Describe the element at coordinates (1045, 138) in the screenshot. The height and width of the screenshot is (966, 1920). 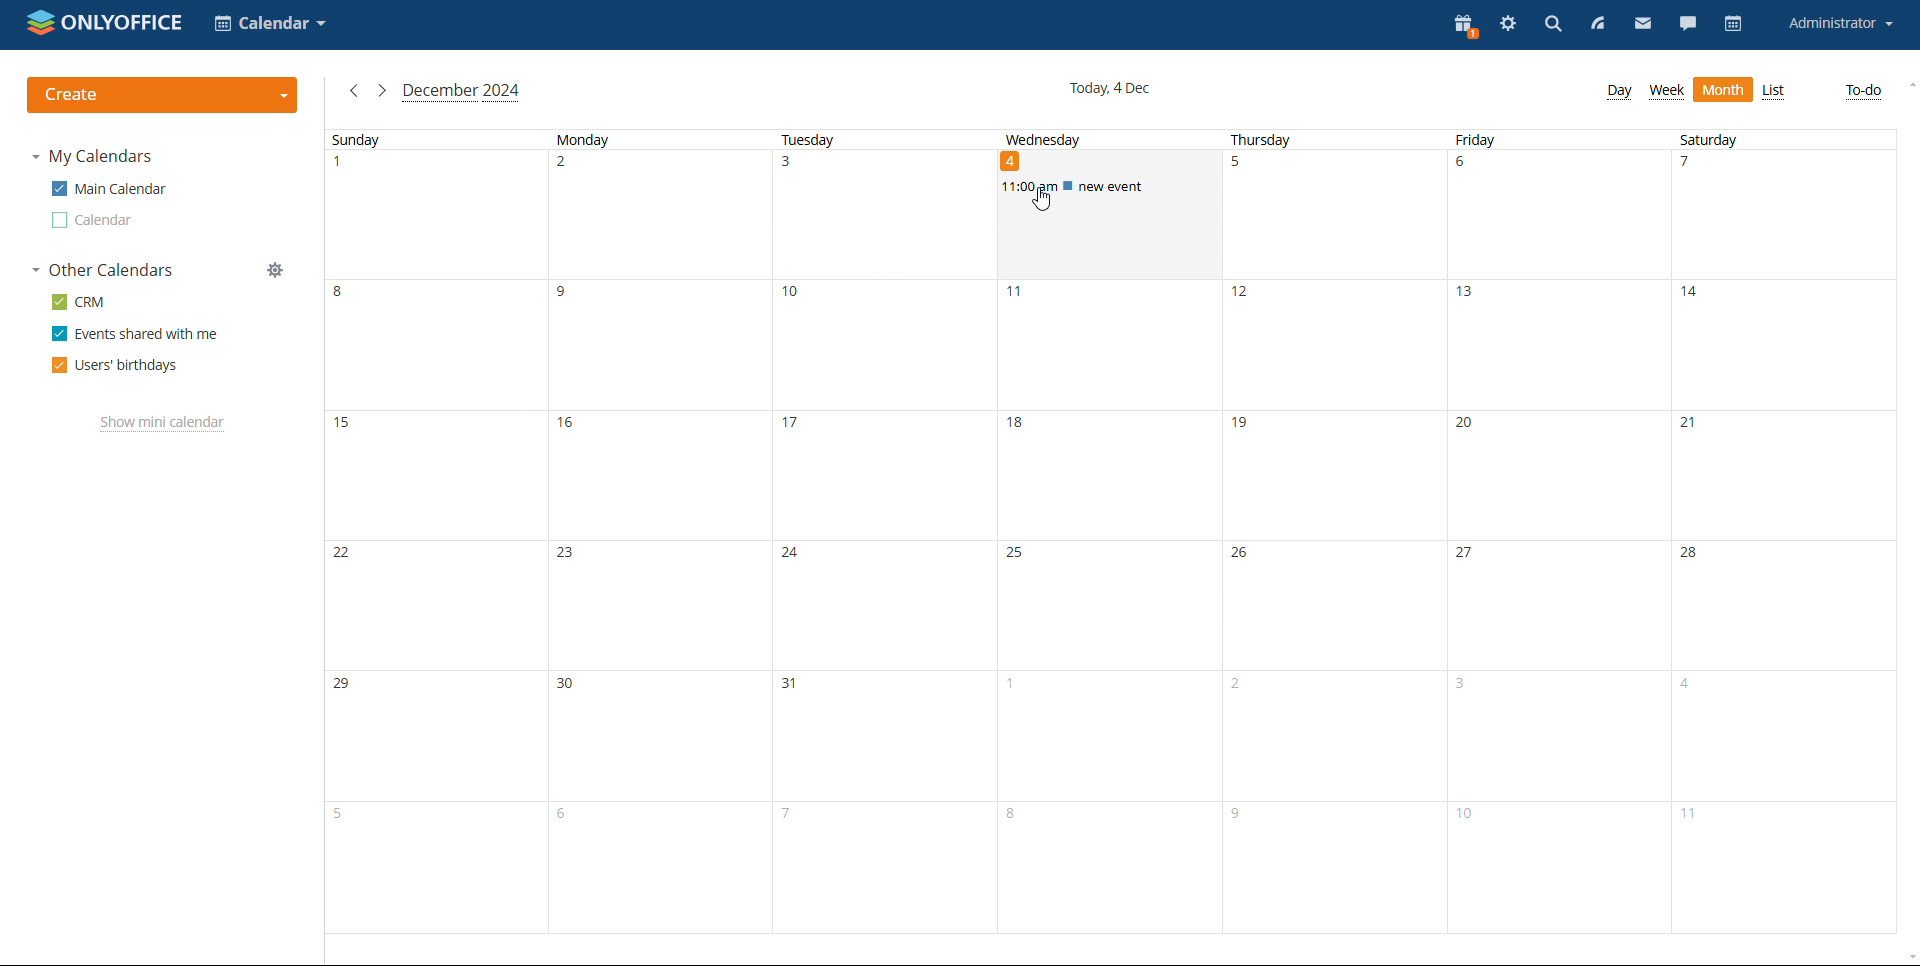
I see `wednesday` at that location.